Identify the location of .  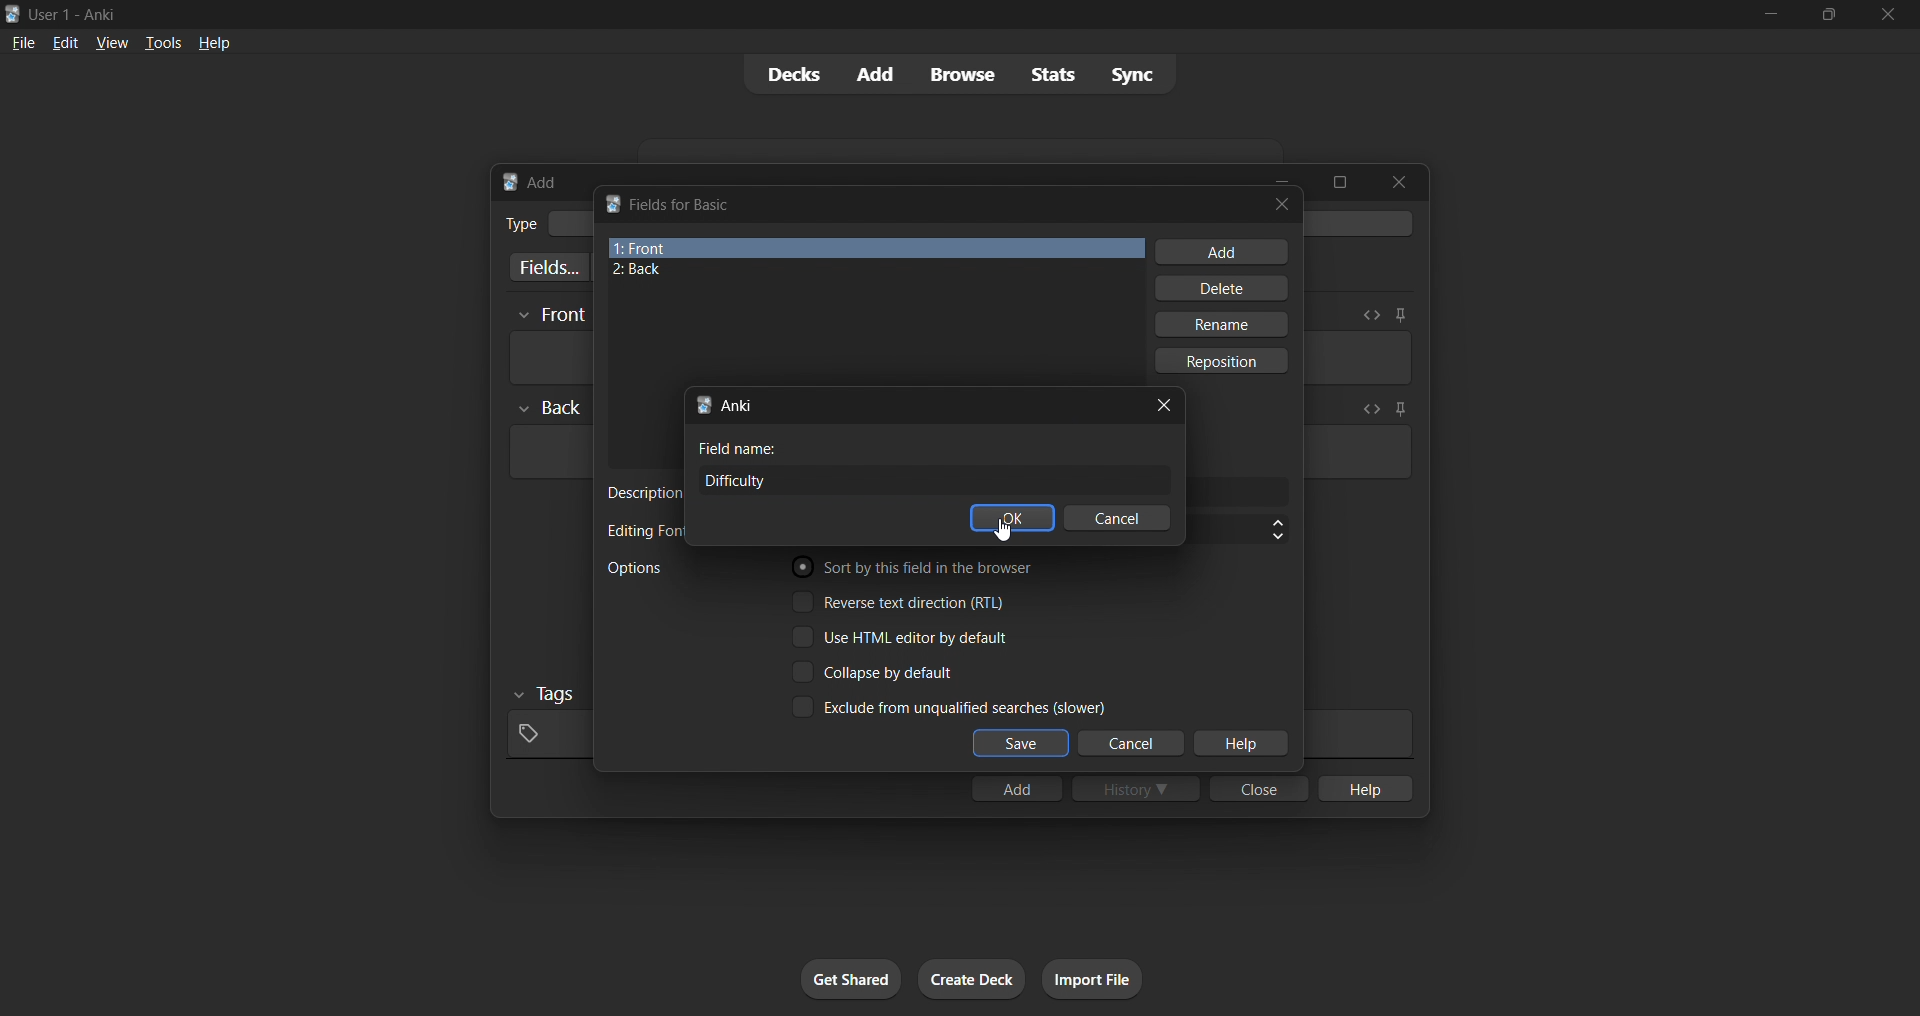
(546, 695).